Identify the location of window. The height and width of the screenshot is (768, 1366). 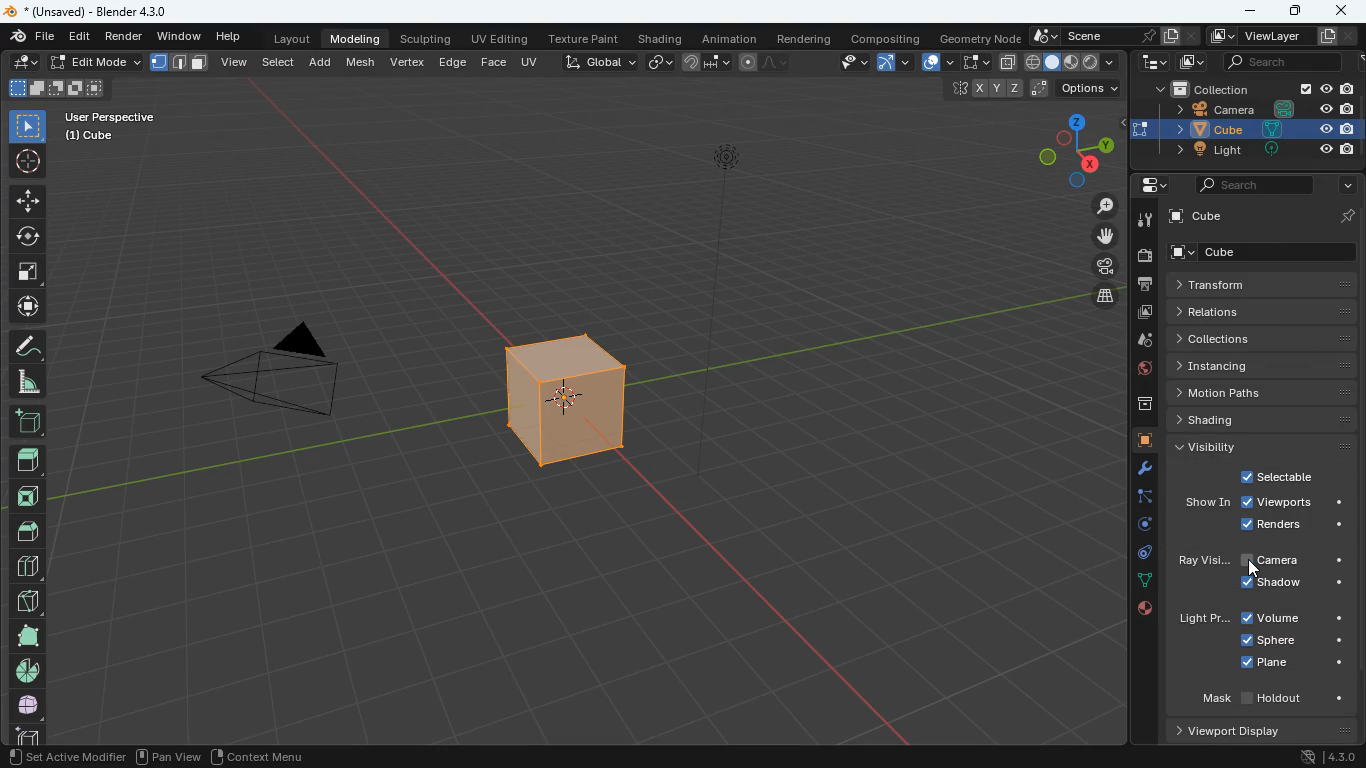
(177, 37).